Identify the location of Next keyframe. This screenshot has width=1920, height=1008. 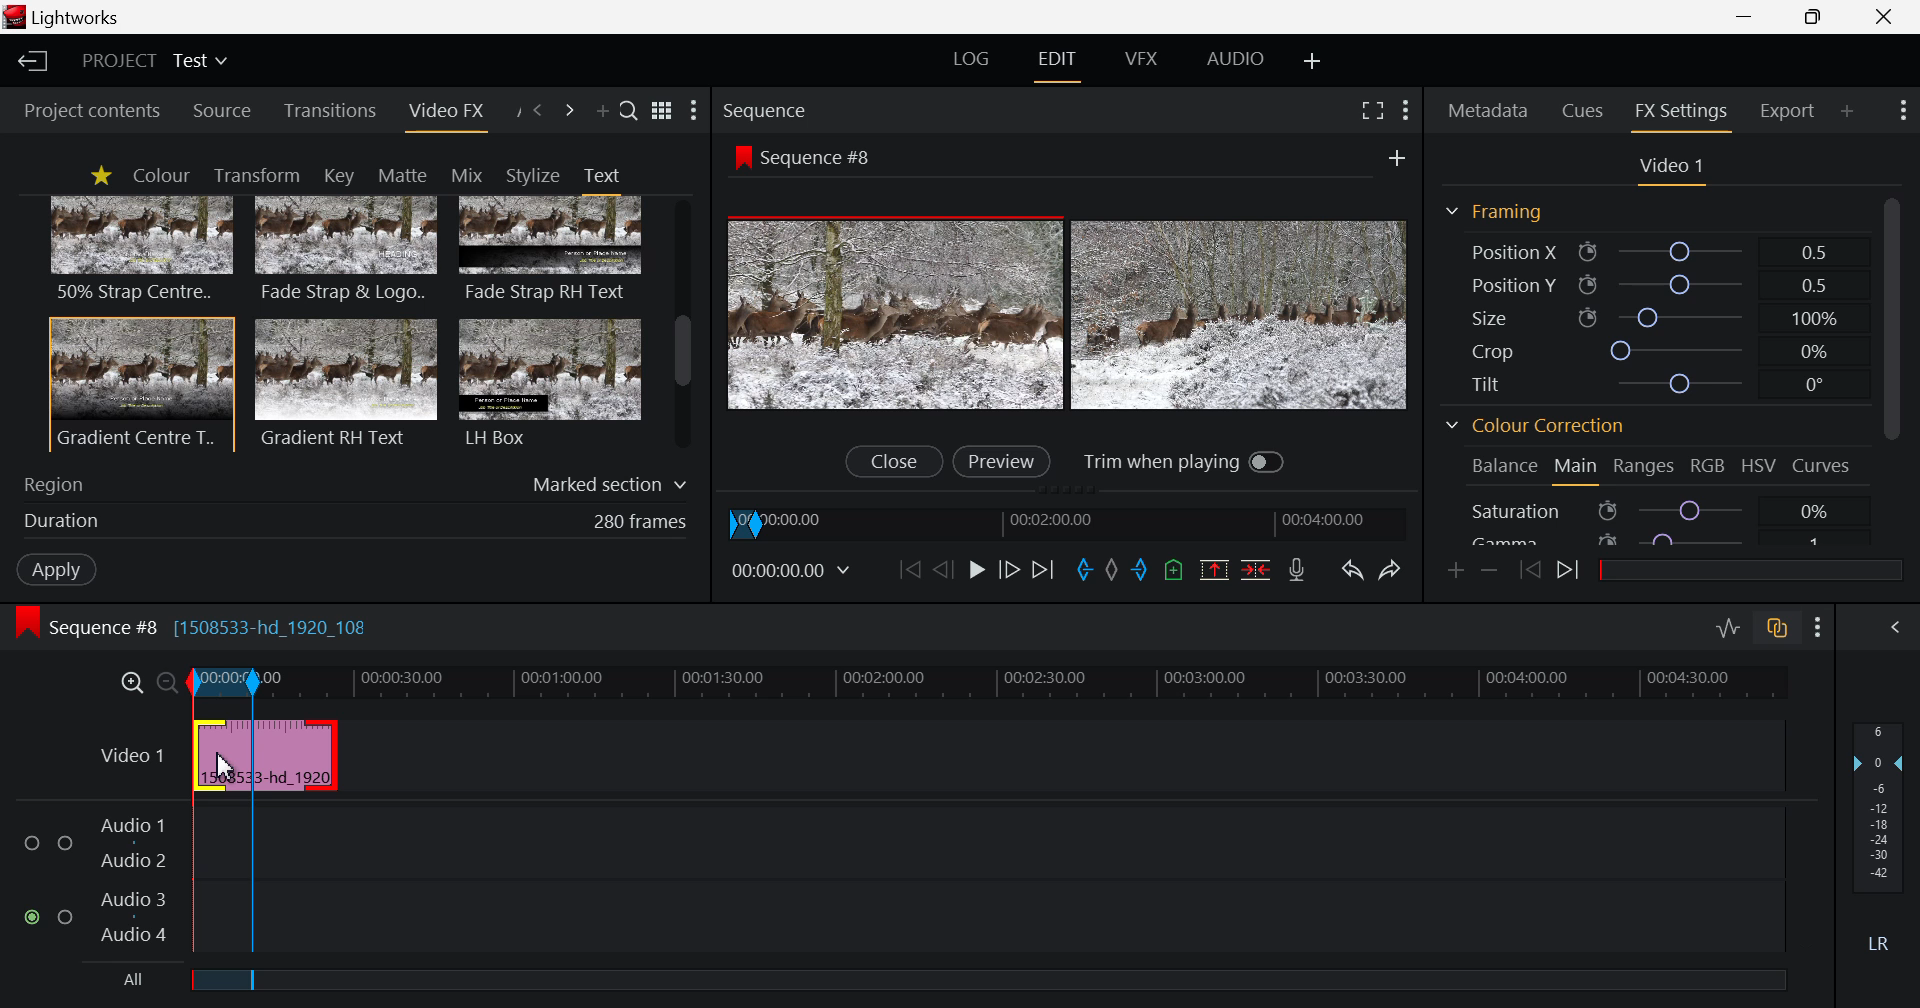
(1571, 571).